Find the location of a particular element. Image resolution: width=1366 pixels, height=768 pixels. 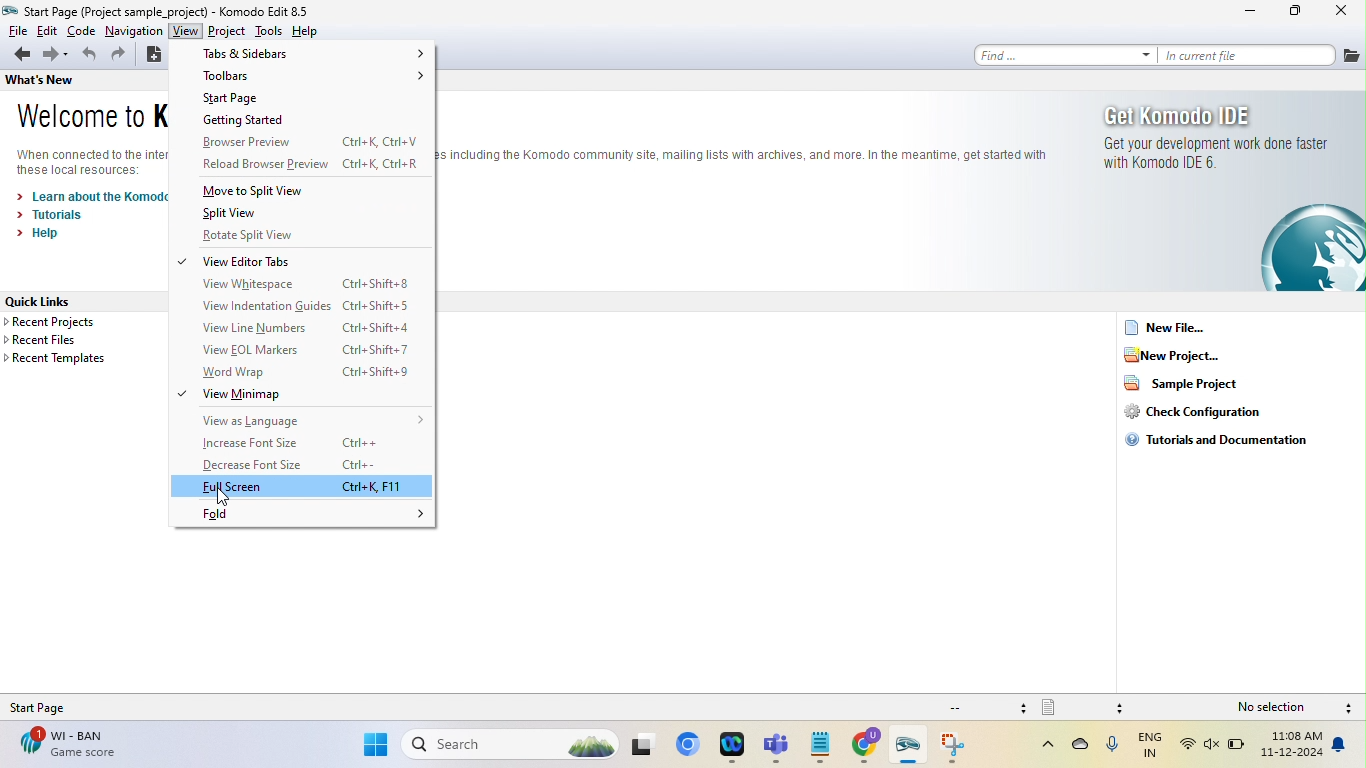

apps on taskbar is located at coordinates (691, 746).